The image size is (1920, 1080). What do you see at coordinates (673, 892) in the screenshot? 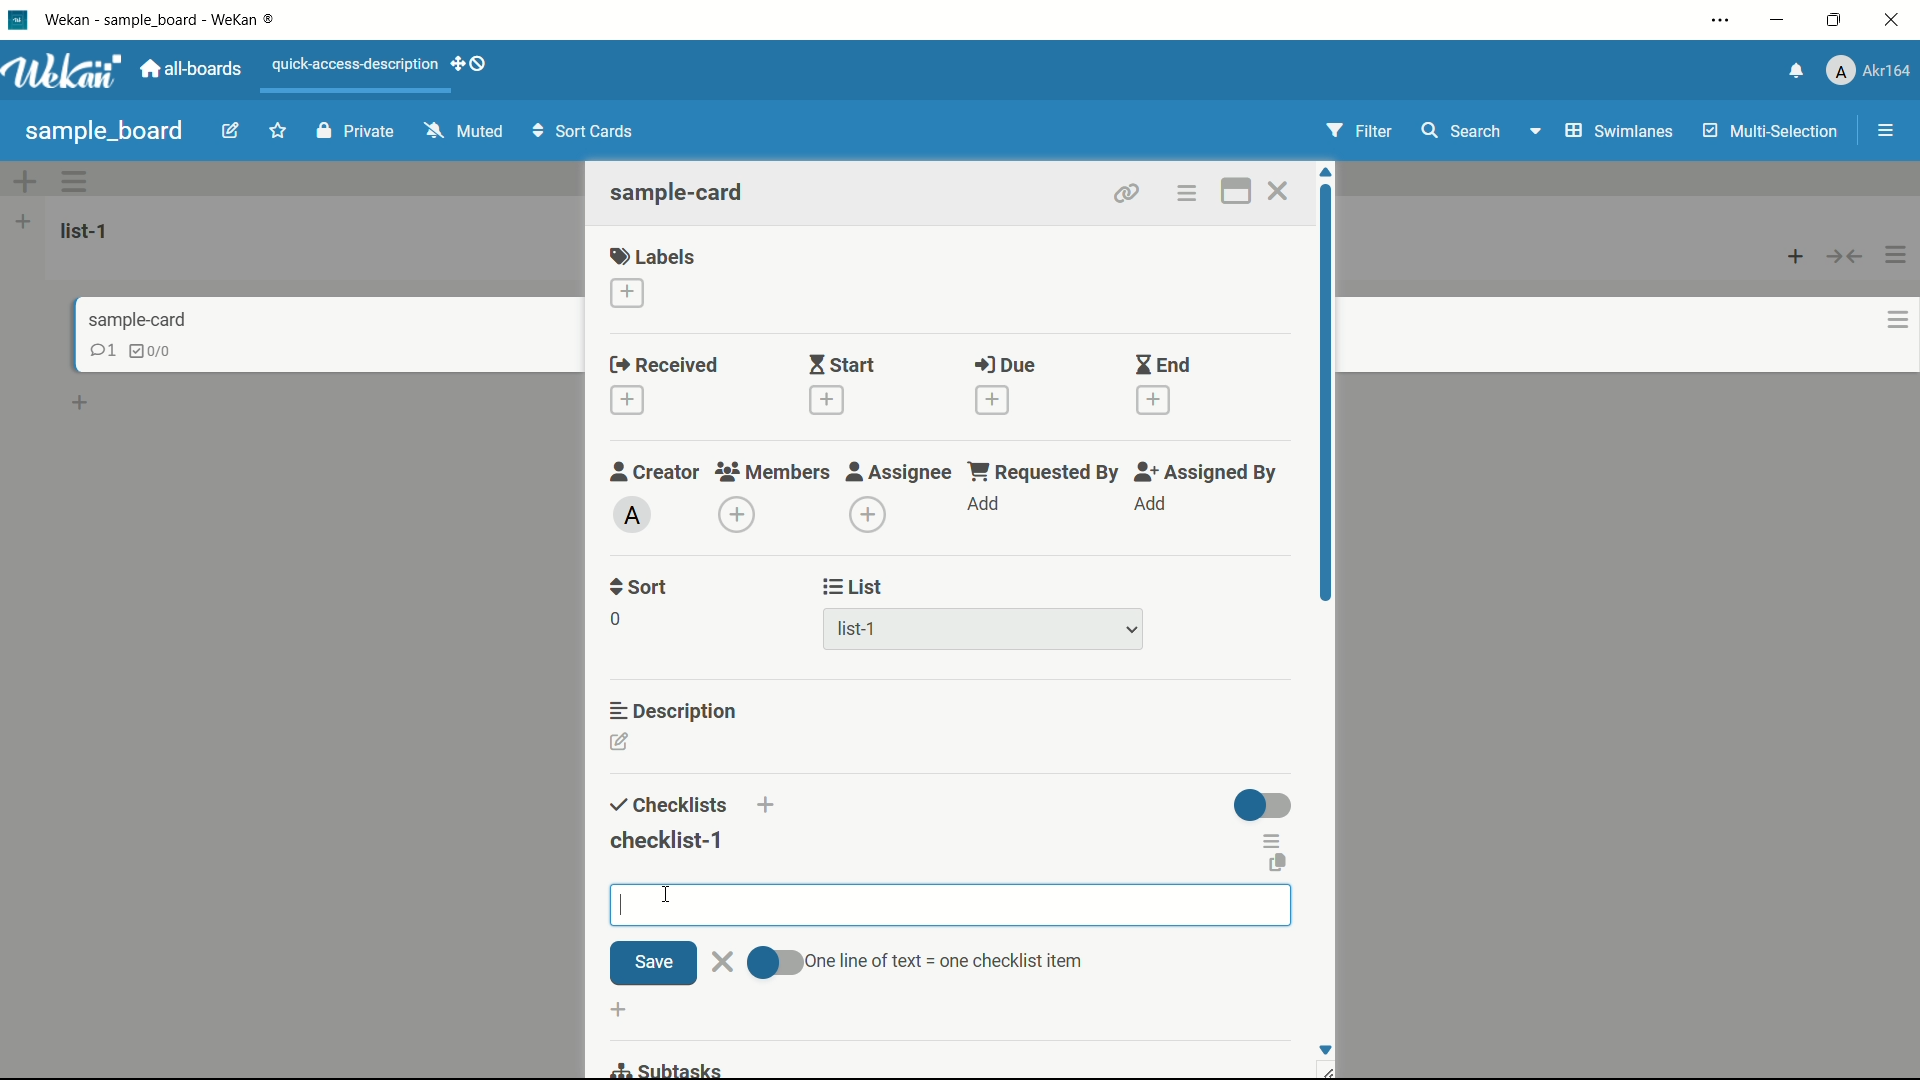
I see `cursor` at bounding box center [673, 892].